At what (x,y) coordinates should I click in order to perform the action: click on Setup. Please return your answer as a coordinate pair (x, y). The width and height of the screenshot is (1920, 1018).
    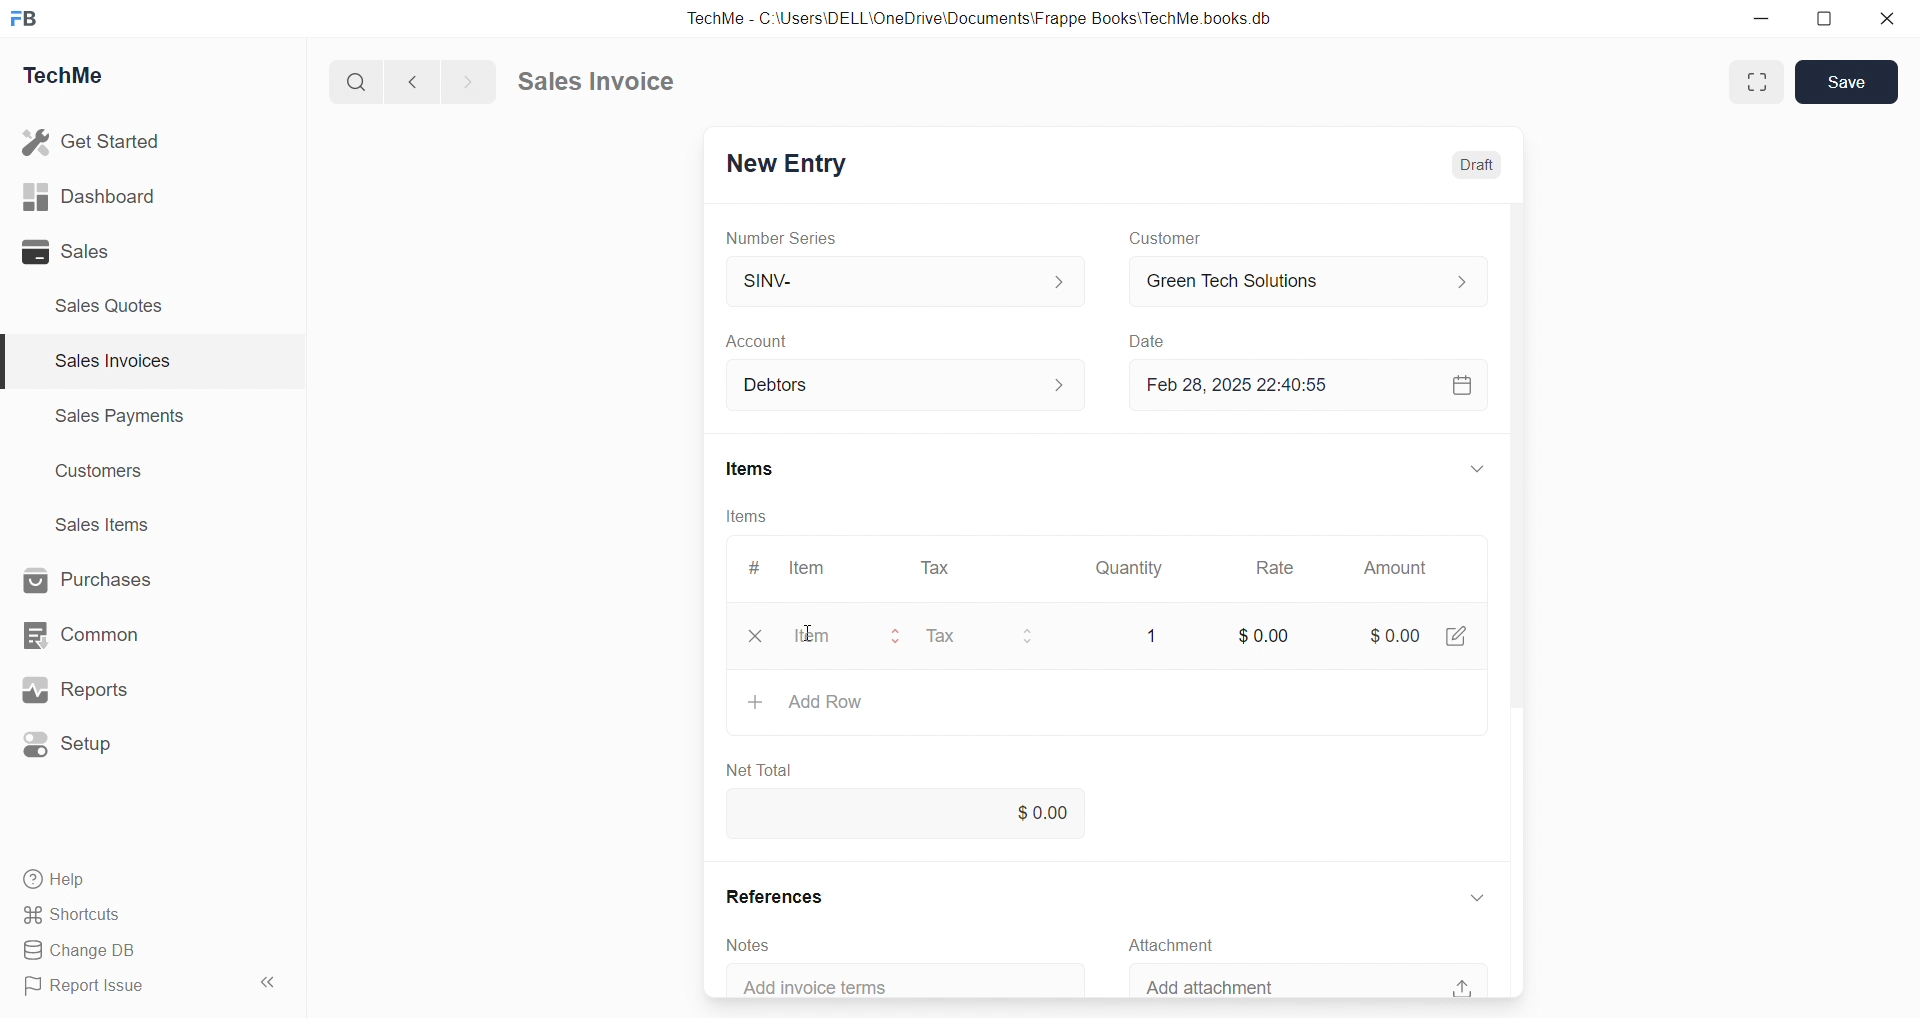
    Looking at the image, I should click on (70, 745).